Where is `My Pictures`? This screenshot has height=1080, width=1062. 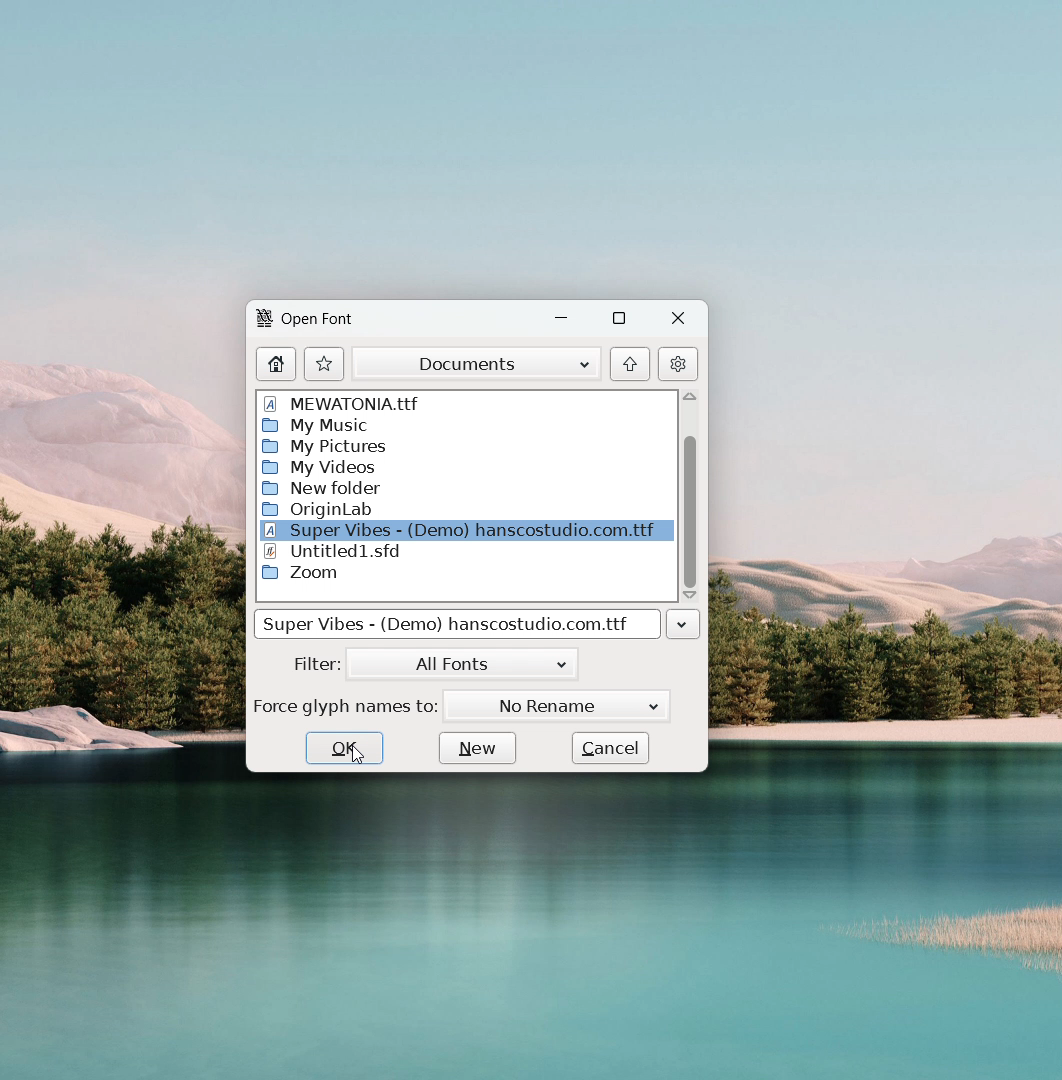 My Pictures is located at coordinates (332, 448).